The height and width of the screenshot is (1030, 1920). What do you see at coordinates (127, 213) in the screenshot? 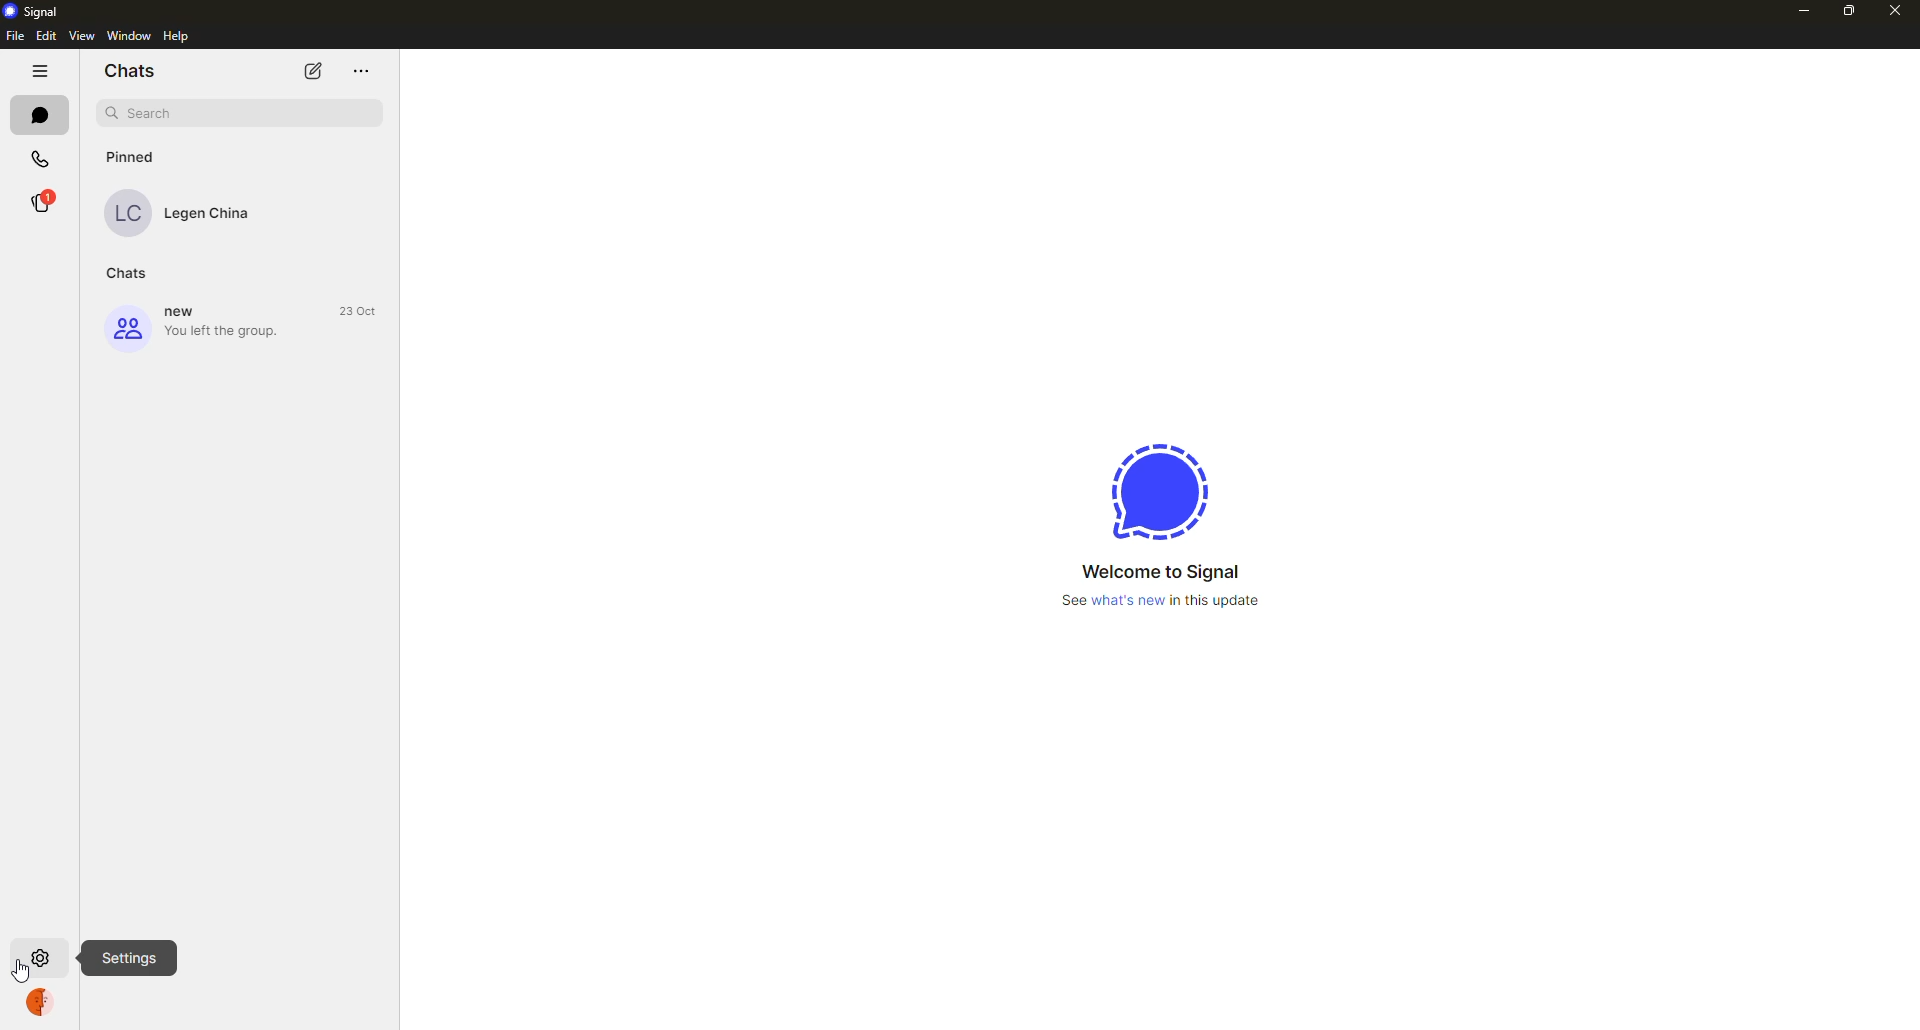
I see `LC` at bounding box center [127, 213].